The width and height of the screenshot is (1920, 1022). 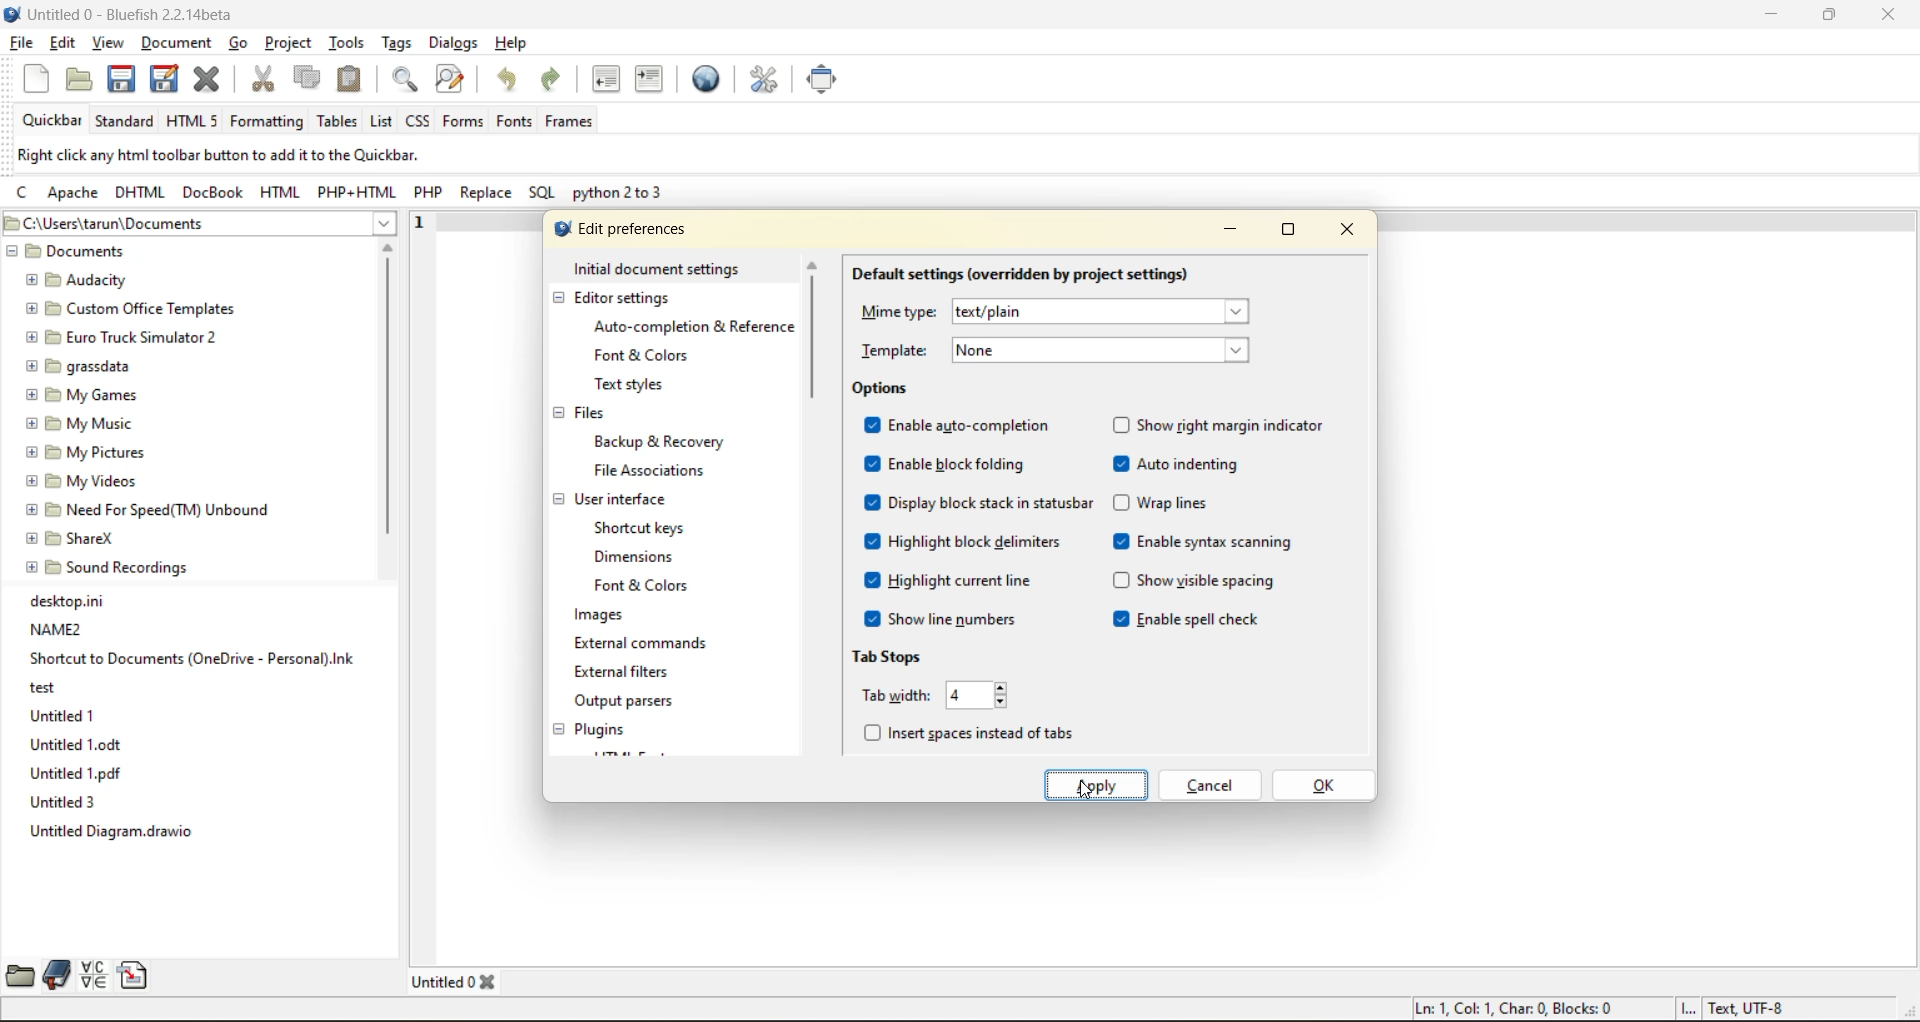 I want to click on maximize, so click(x=1828, y=18).